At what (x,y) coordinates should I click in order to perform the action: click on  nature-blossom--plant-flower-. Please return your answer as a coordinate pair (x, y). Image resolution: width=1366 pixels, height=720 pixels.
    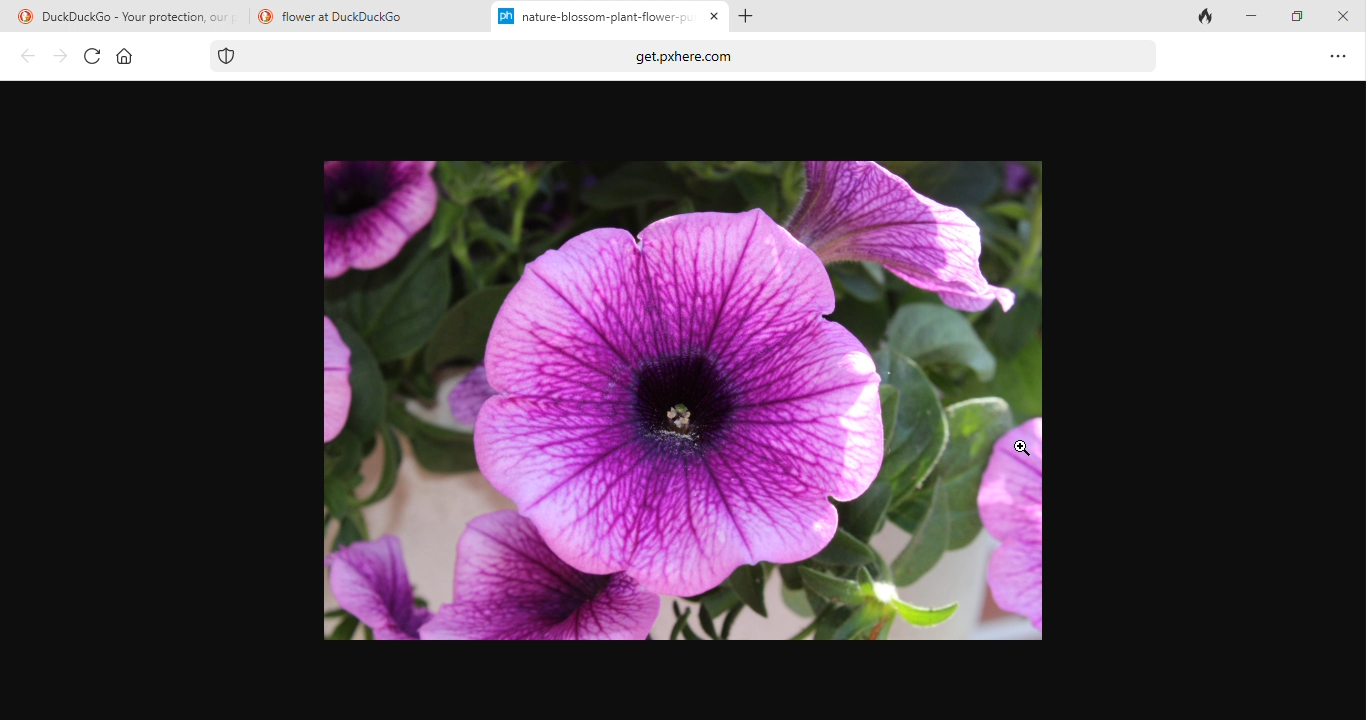
    Looking at the image, I should click on (595, 19).